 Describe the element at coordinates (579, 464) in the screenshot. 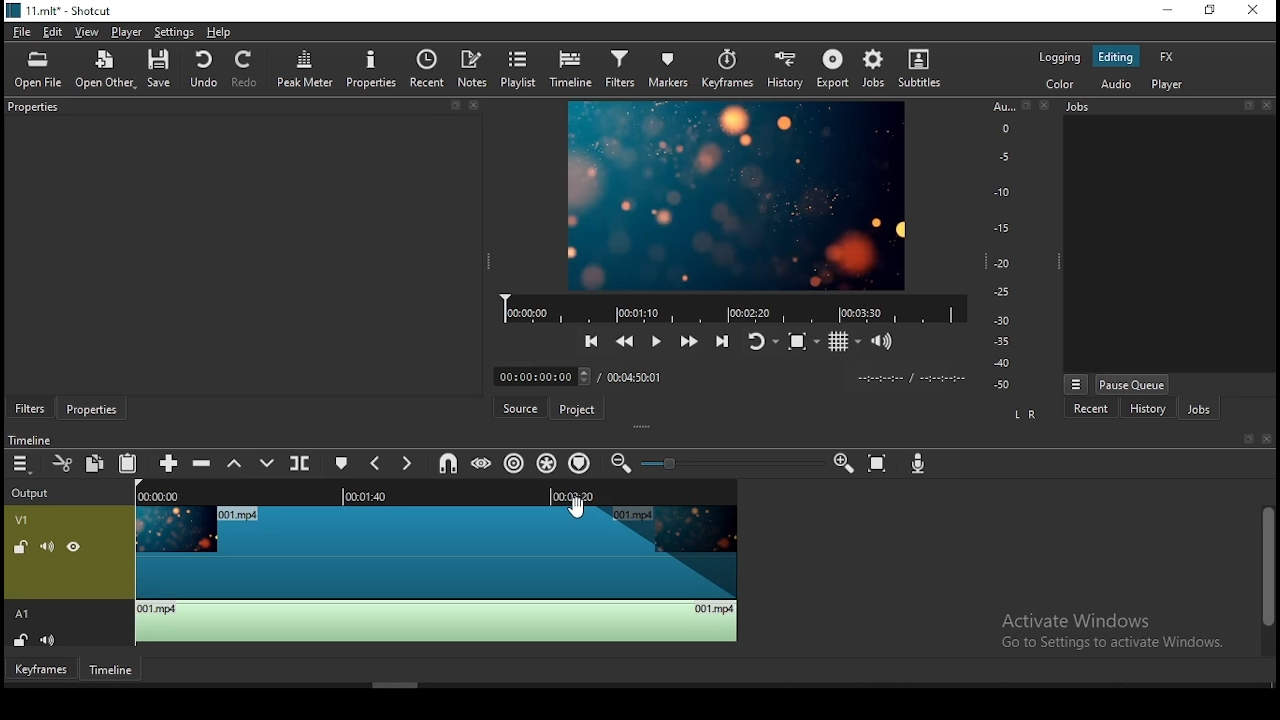

I see `ripple markers` at that location.